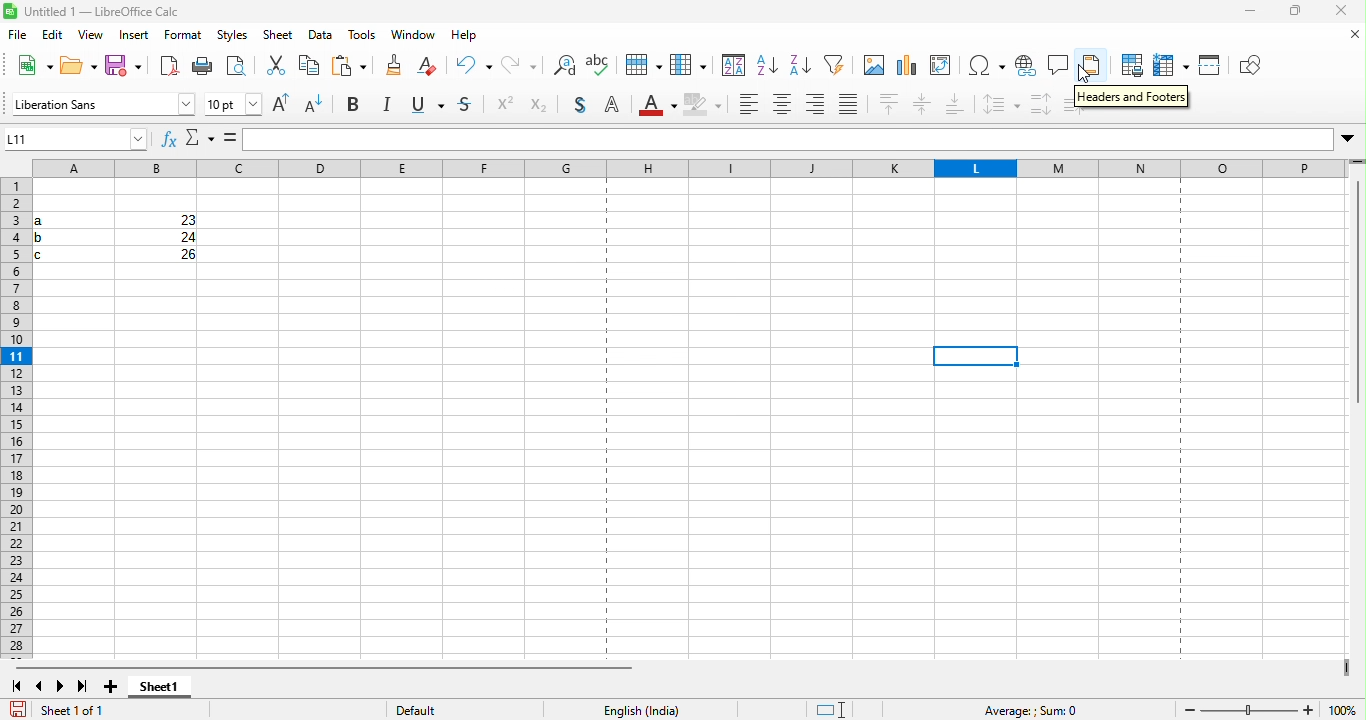 The width and height of the screenshot is (1366, 720). Describe the element at coordinates (119, 67) in the screenshot. I see `save` at that location.